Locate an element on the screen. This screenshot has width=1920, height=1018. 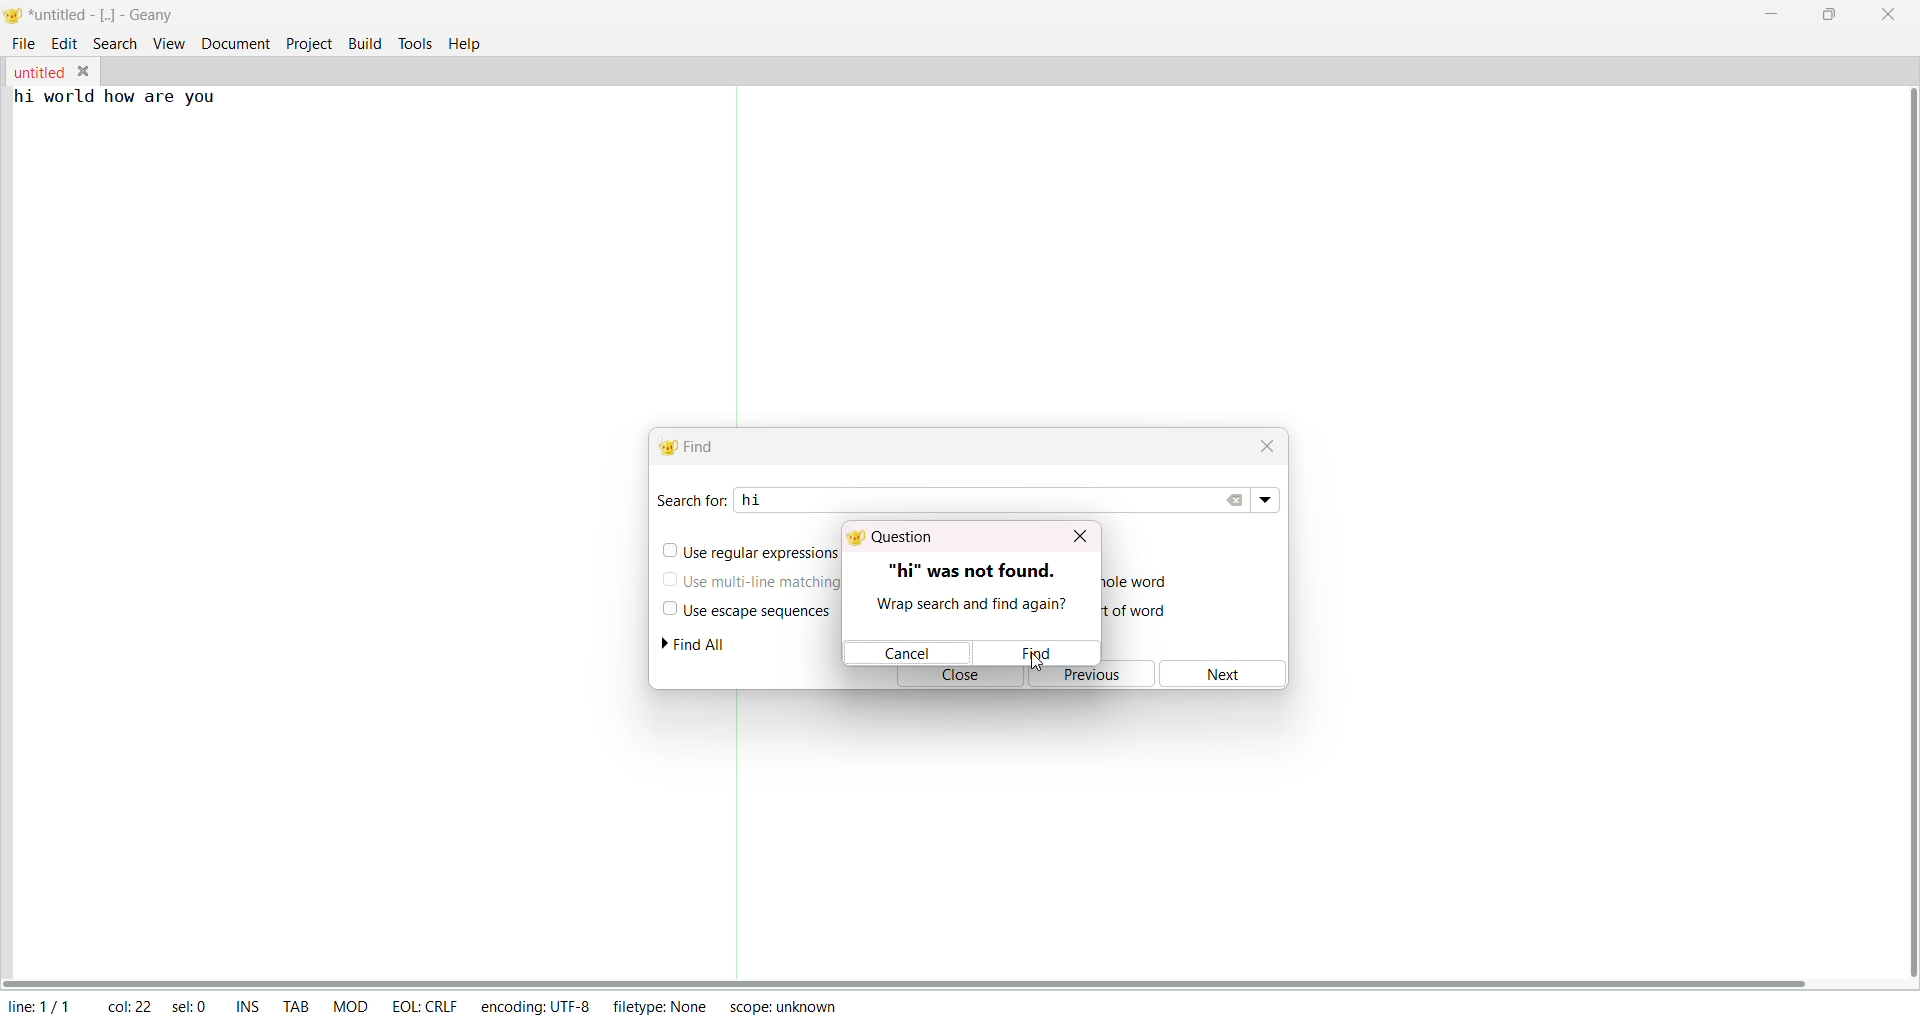
encoding: utf-8 is located at coordinates (533, 1004).